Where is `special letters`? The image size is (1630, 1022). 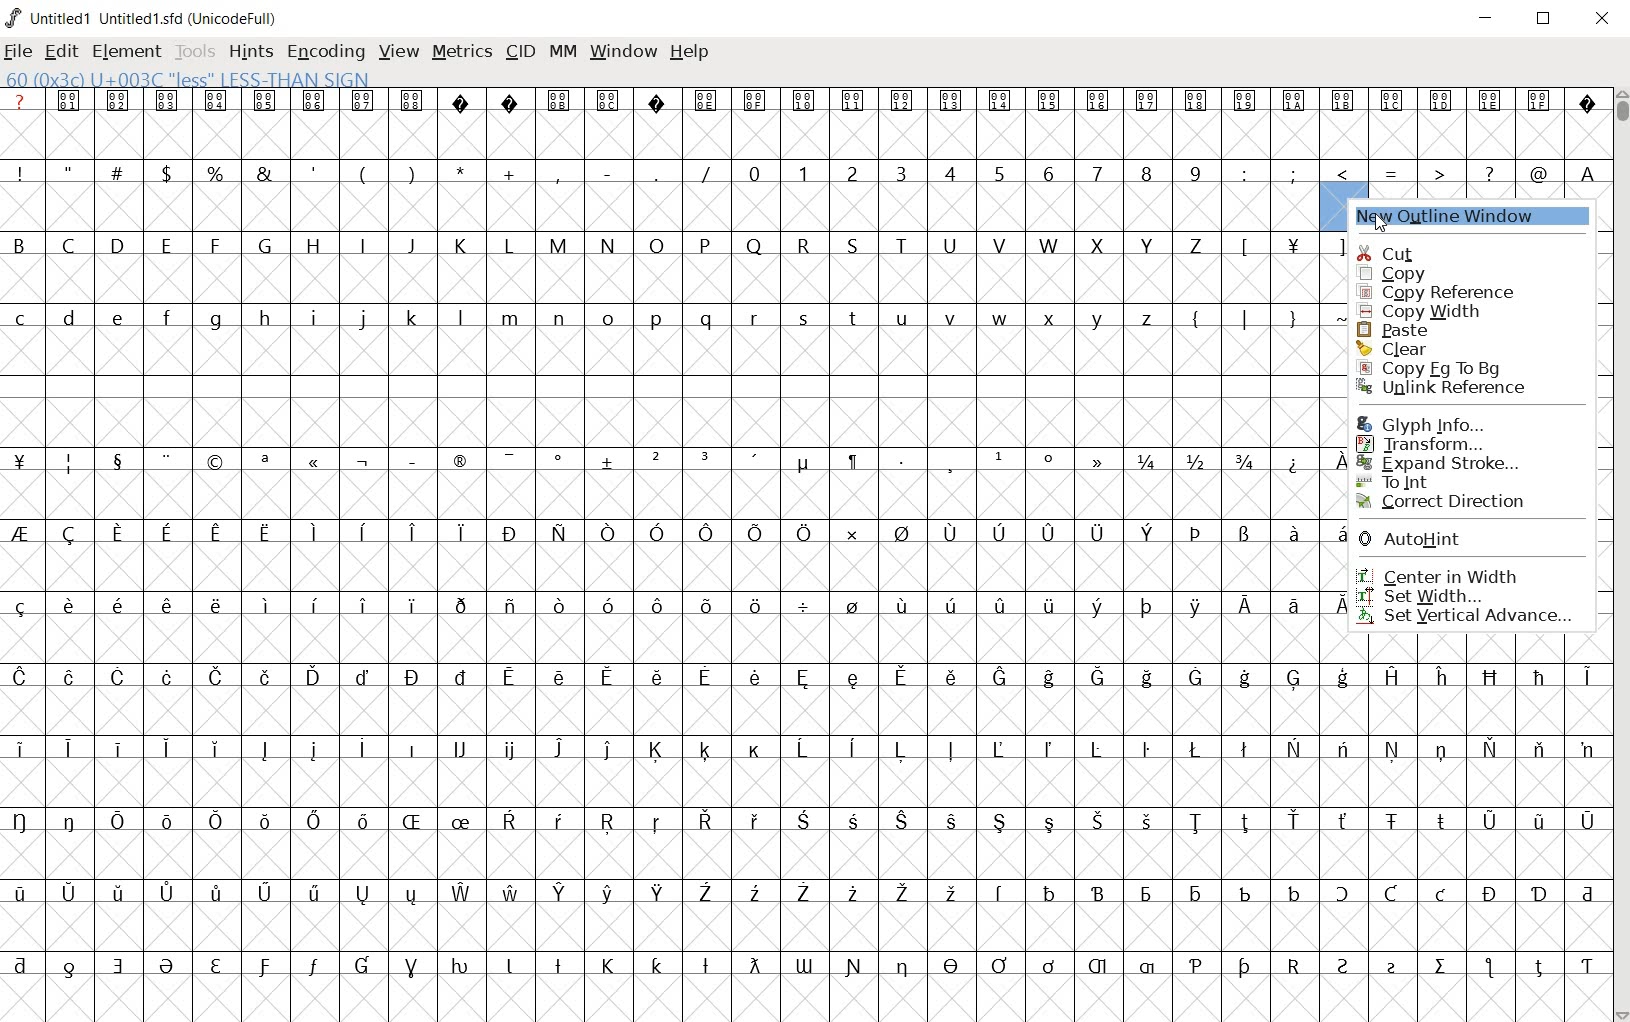 special letters is located at coordinates (802, 749).